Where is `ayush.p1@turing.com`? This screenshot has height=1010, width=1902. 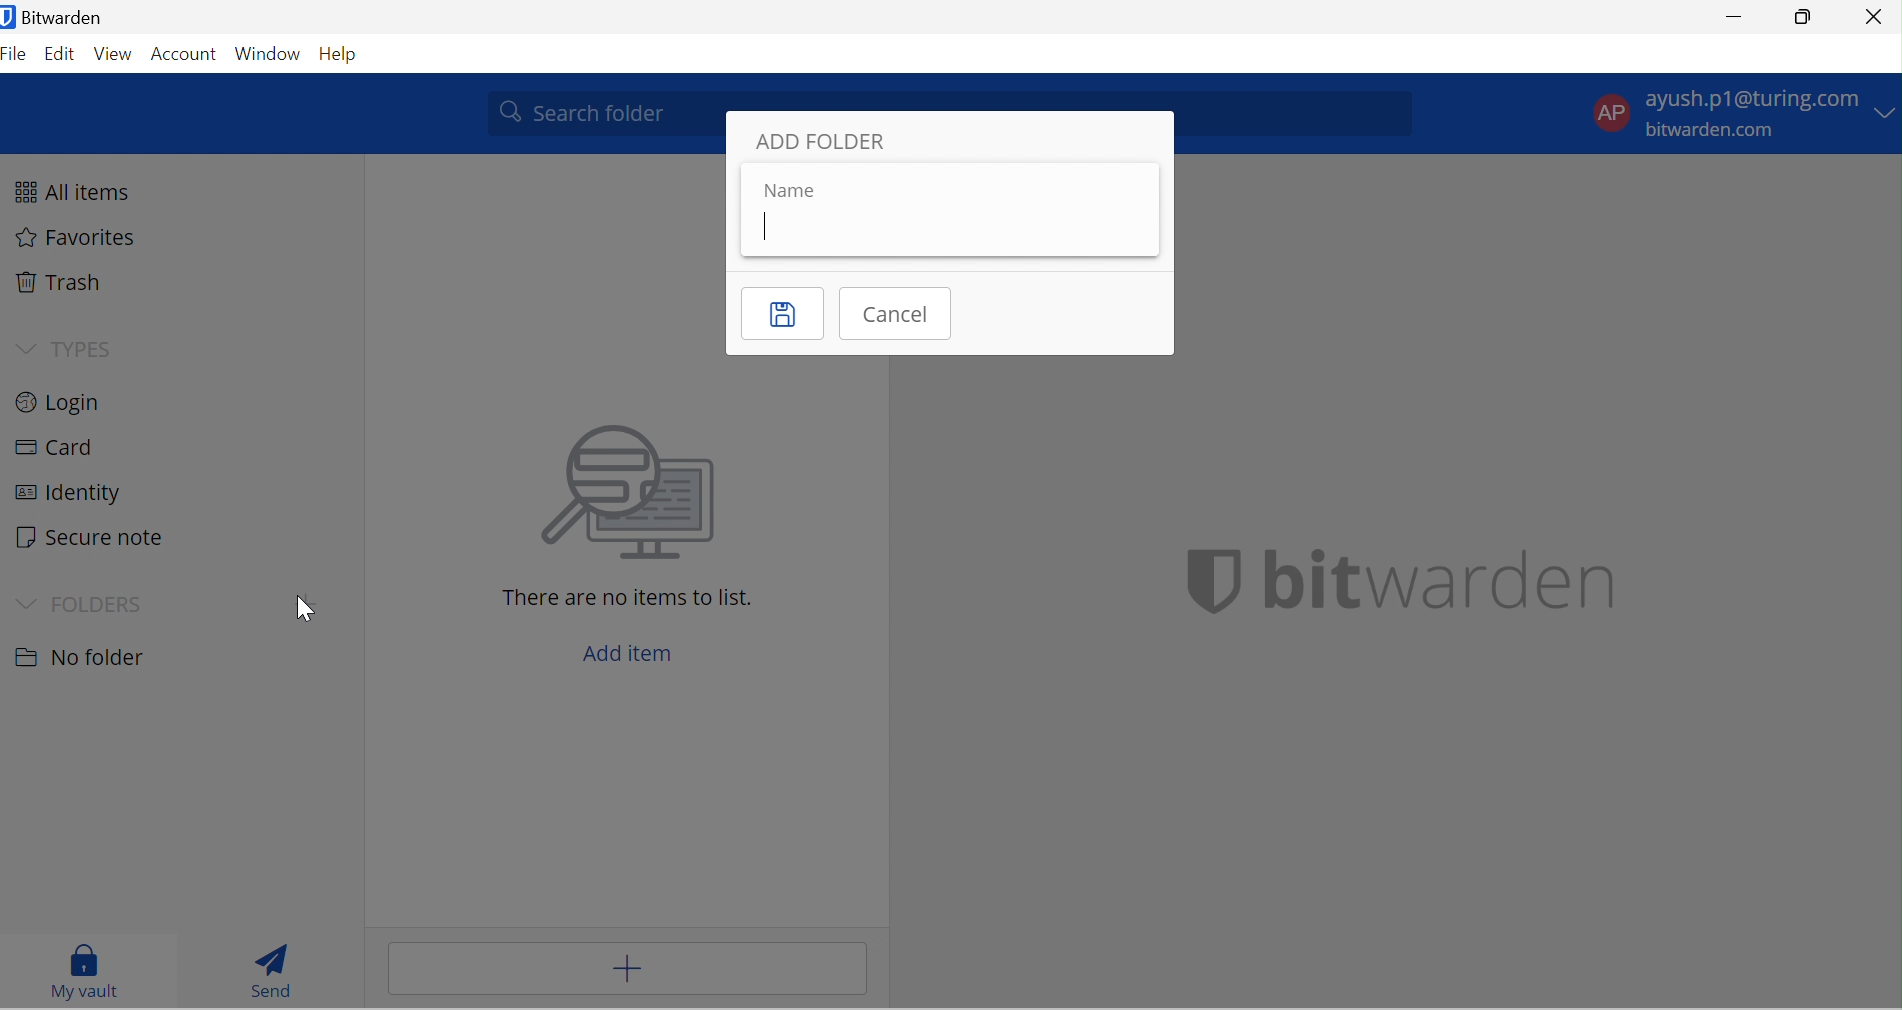
ayush.p1@turing.com is located at coordinates (1750, 98).